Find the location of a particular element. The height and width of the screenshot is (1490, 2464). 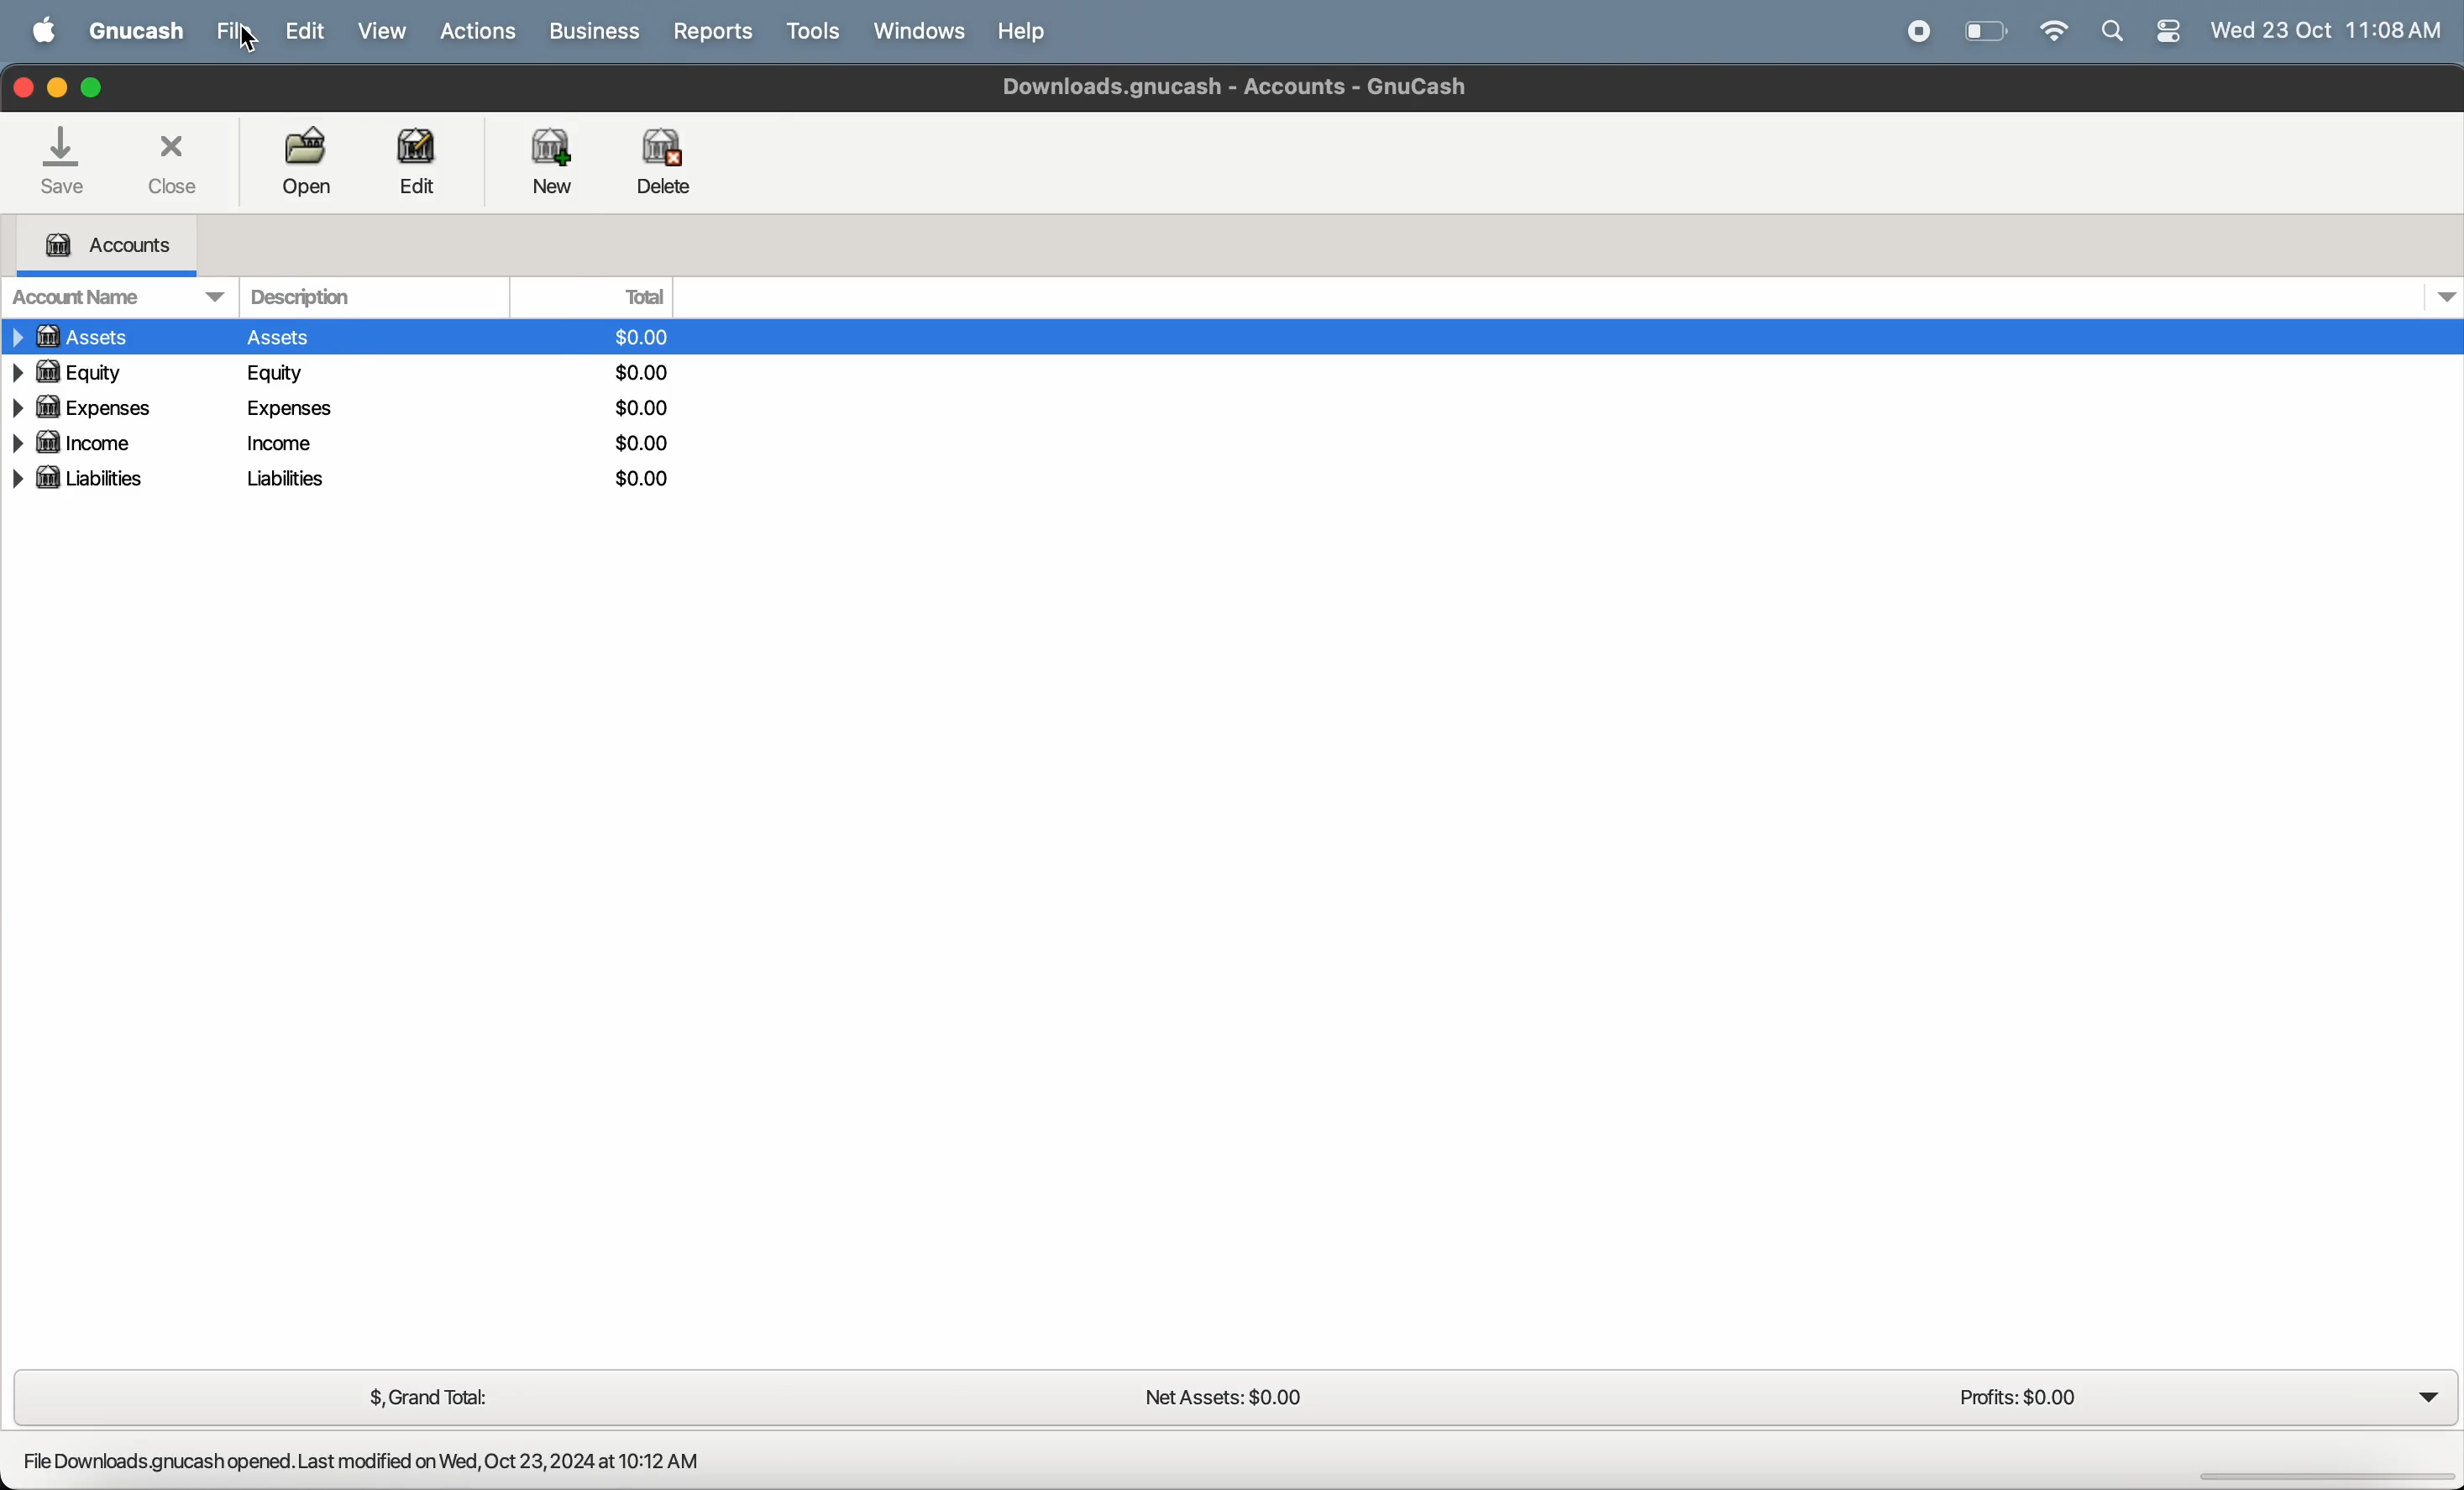

record is located at coordinates (1913, 33).